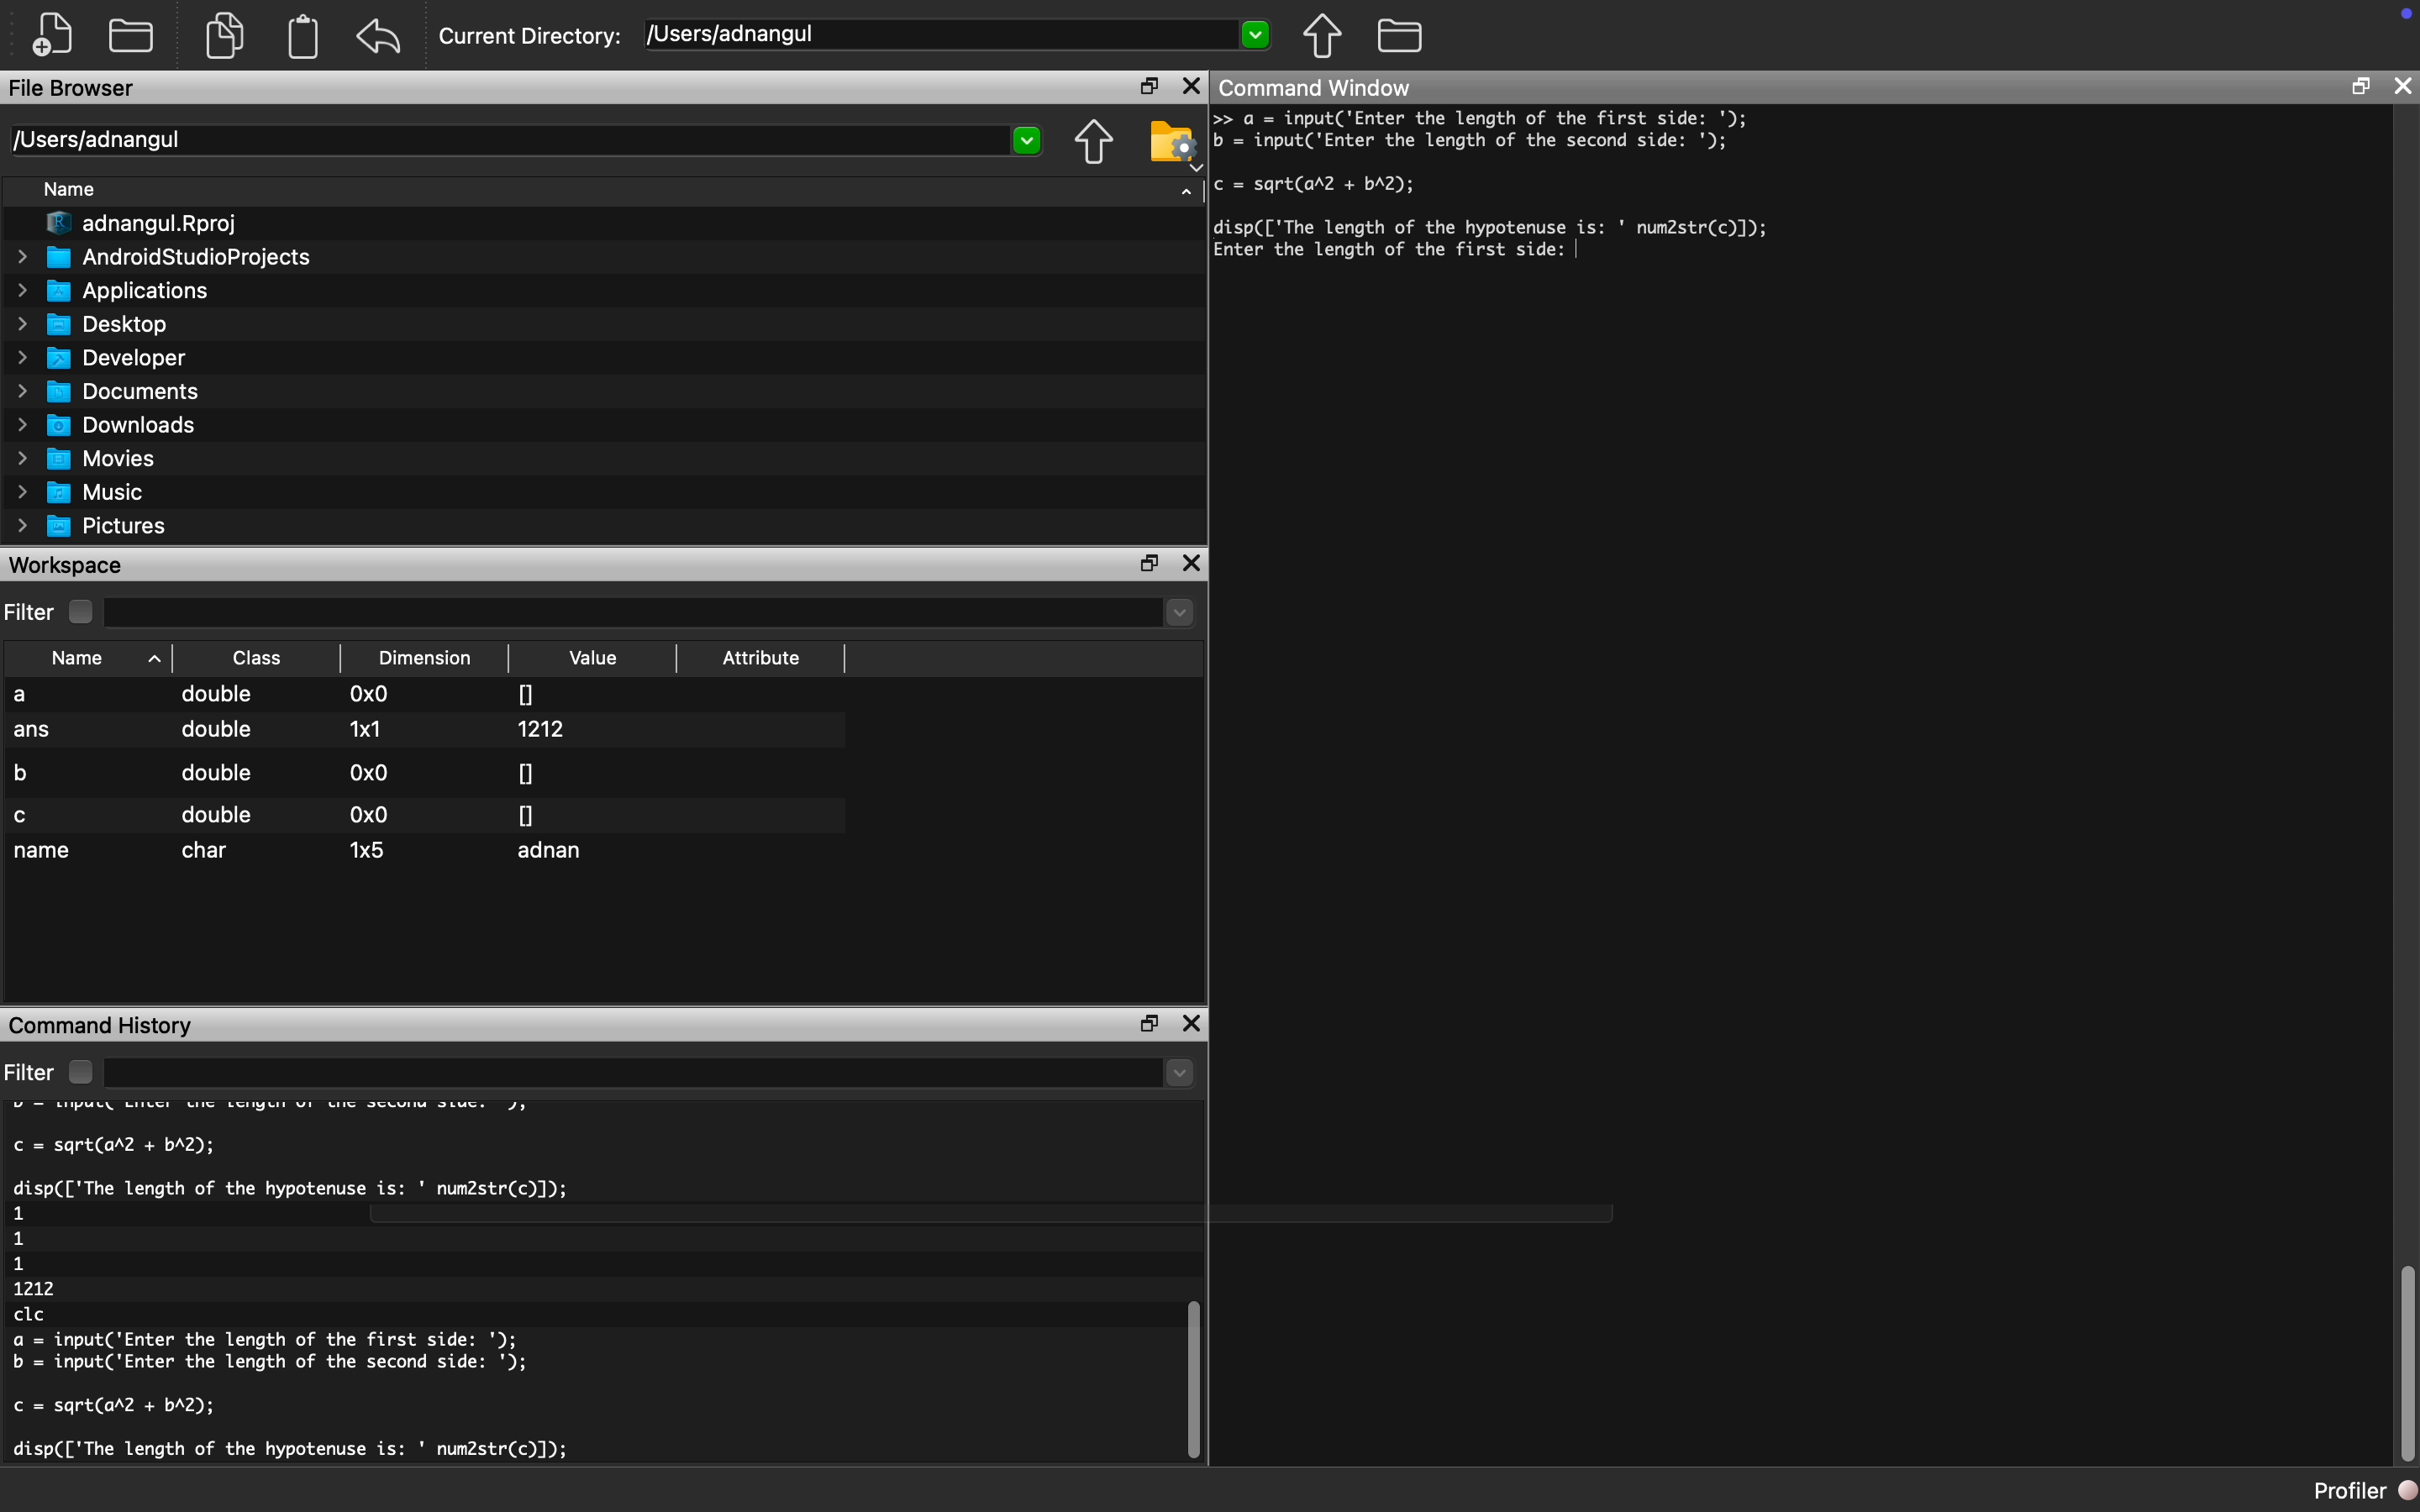 Image resolution: width=2420 pixels, height=1512 pixels. I want to click on Command Window, so click(1317, 85).